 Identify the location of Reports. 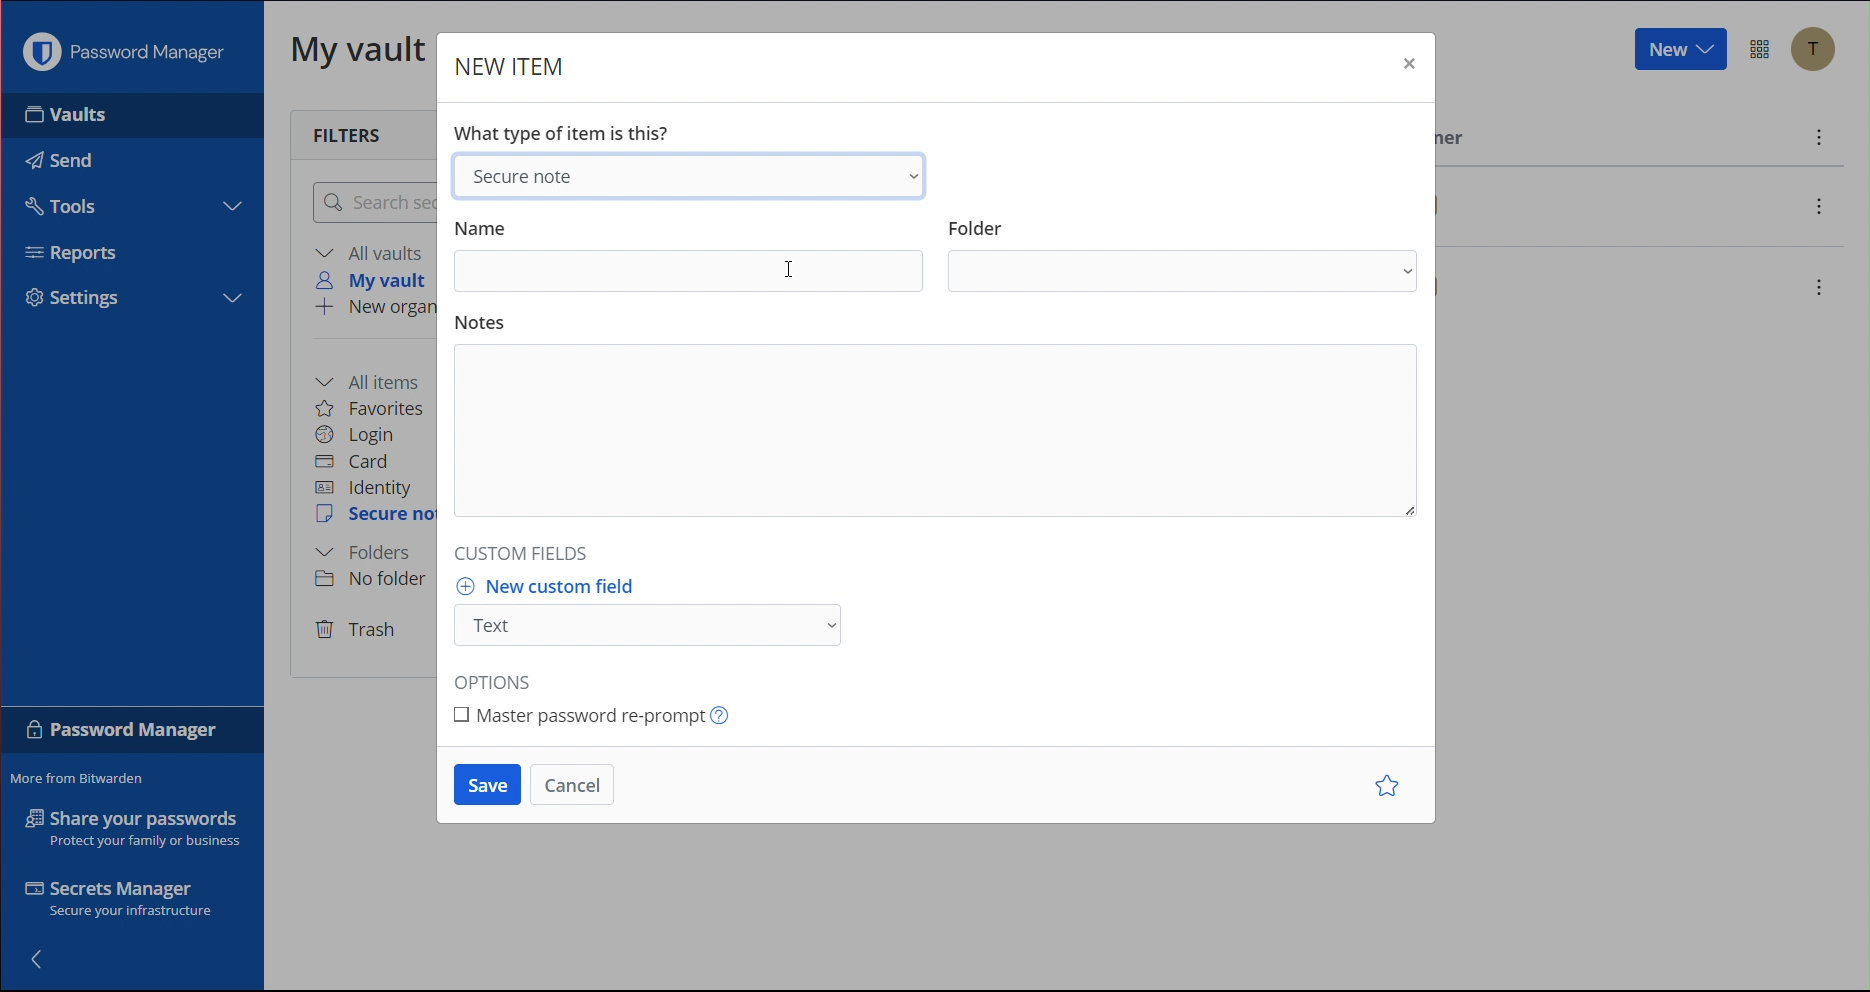
(72, 252).